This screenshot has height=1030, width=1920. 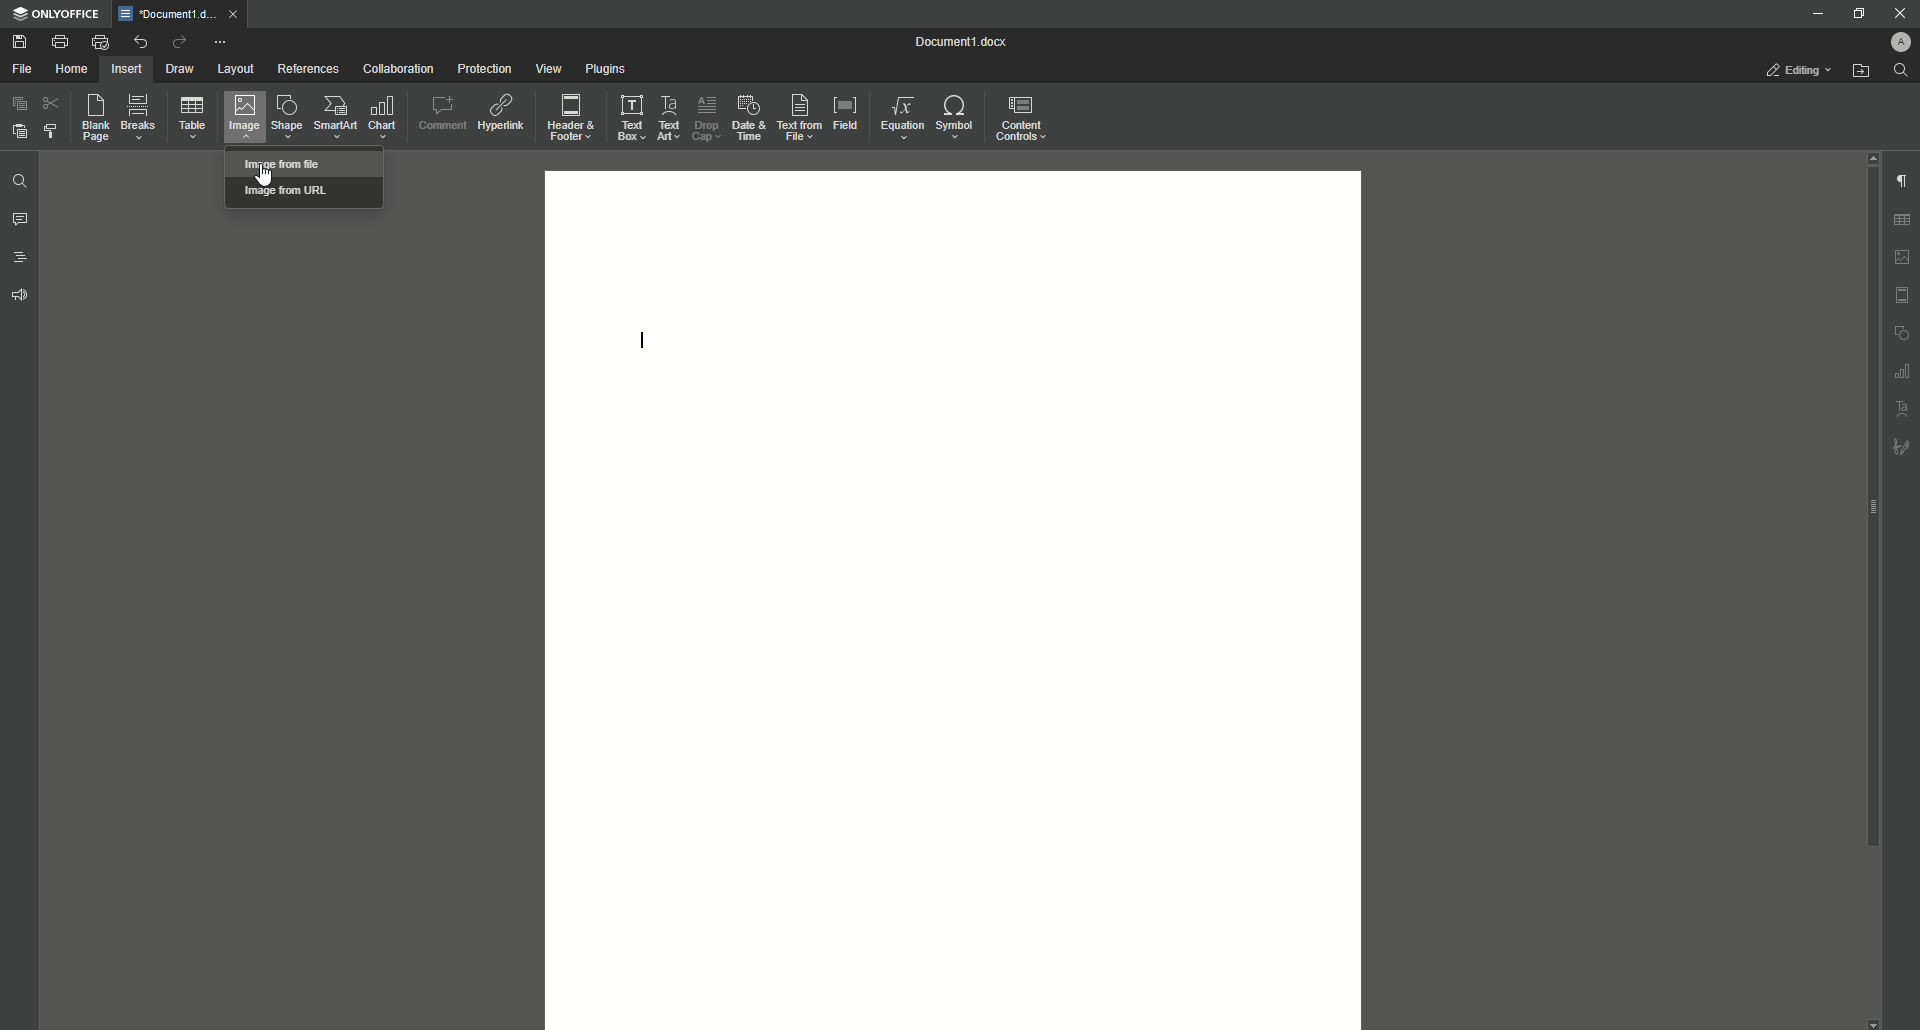 What do you see at coordinates (391, 71) in the screenshot?
I see `Collaboration` at bounding box center [391, 71].